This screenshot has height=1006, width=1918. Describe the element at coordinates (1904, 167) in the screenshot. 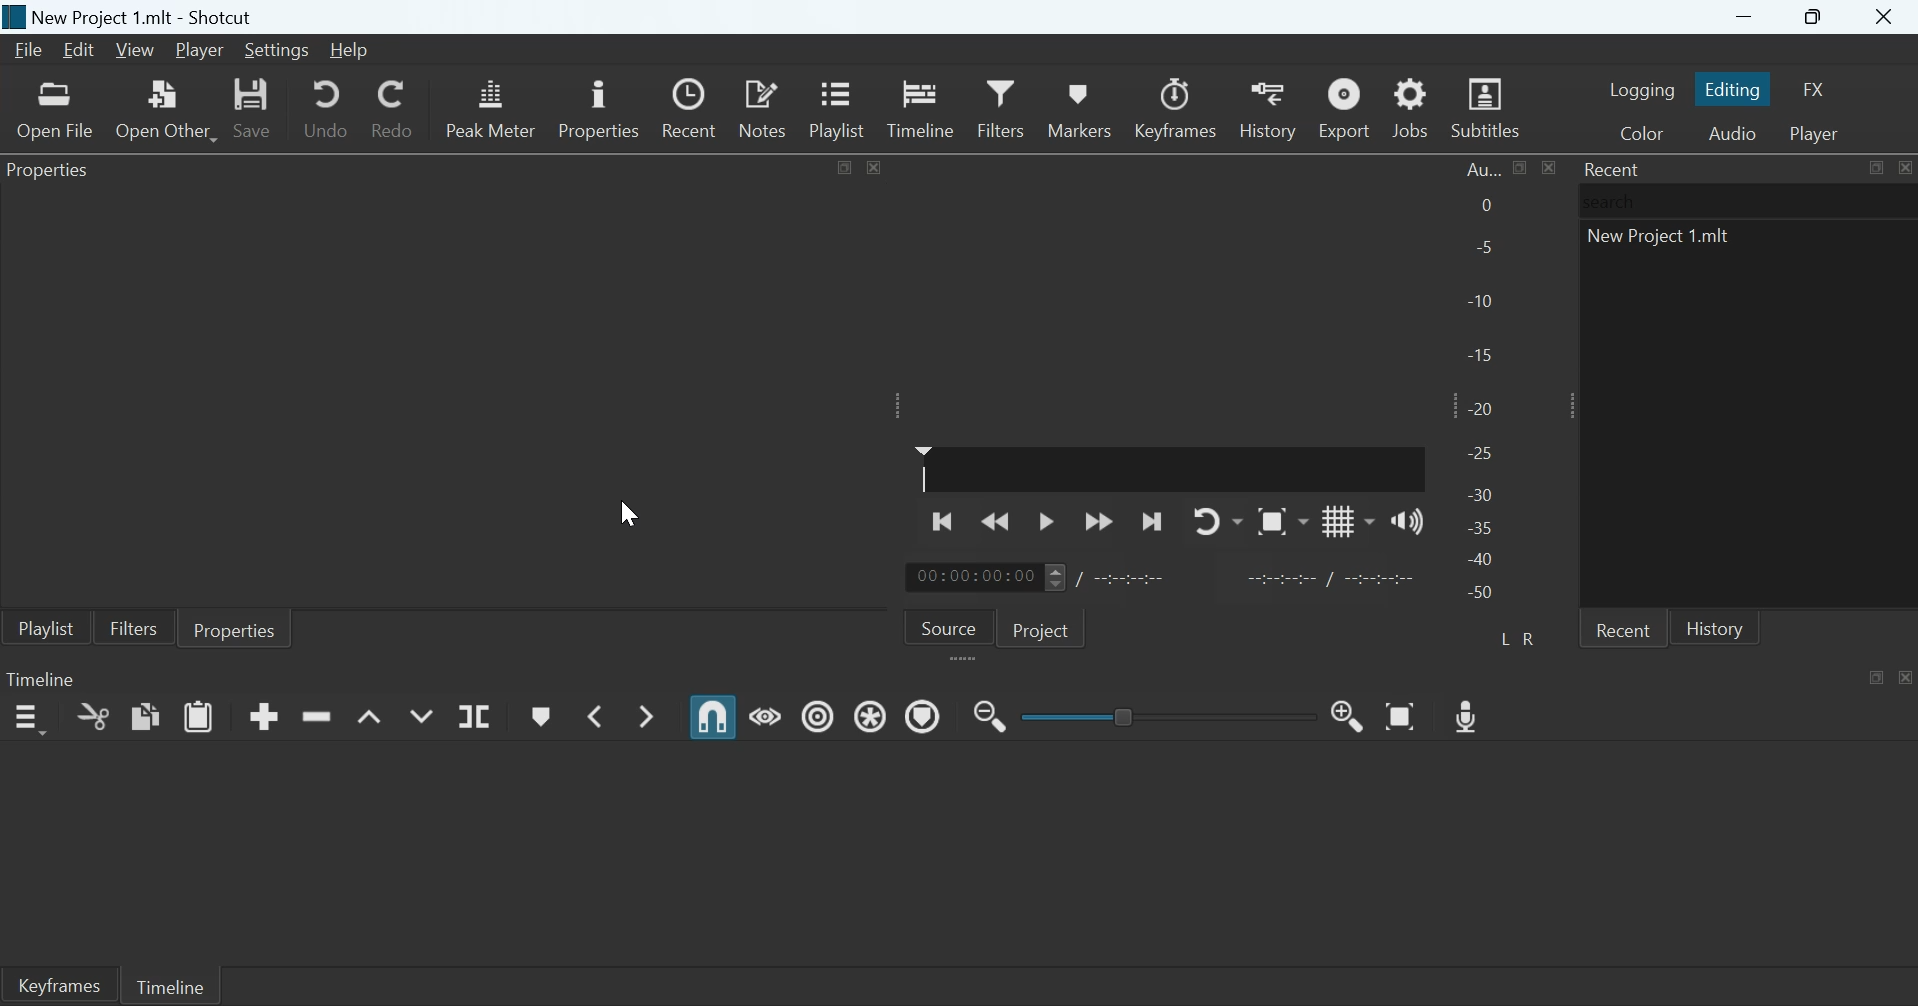

I see `Close` at that location.